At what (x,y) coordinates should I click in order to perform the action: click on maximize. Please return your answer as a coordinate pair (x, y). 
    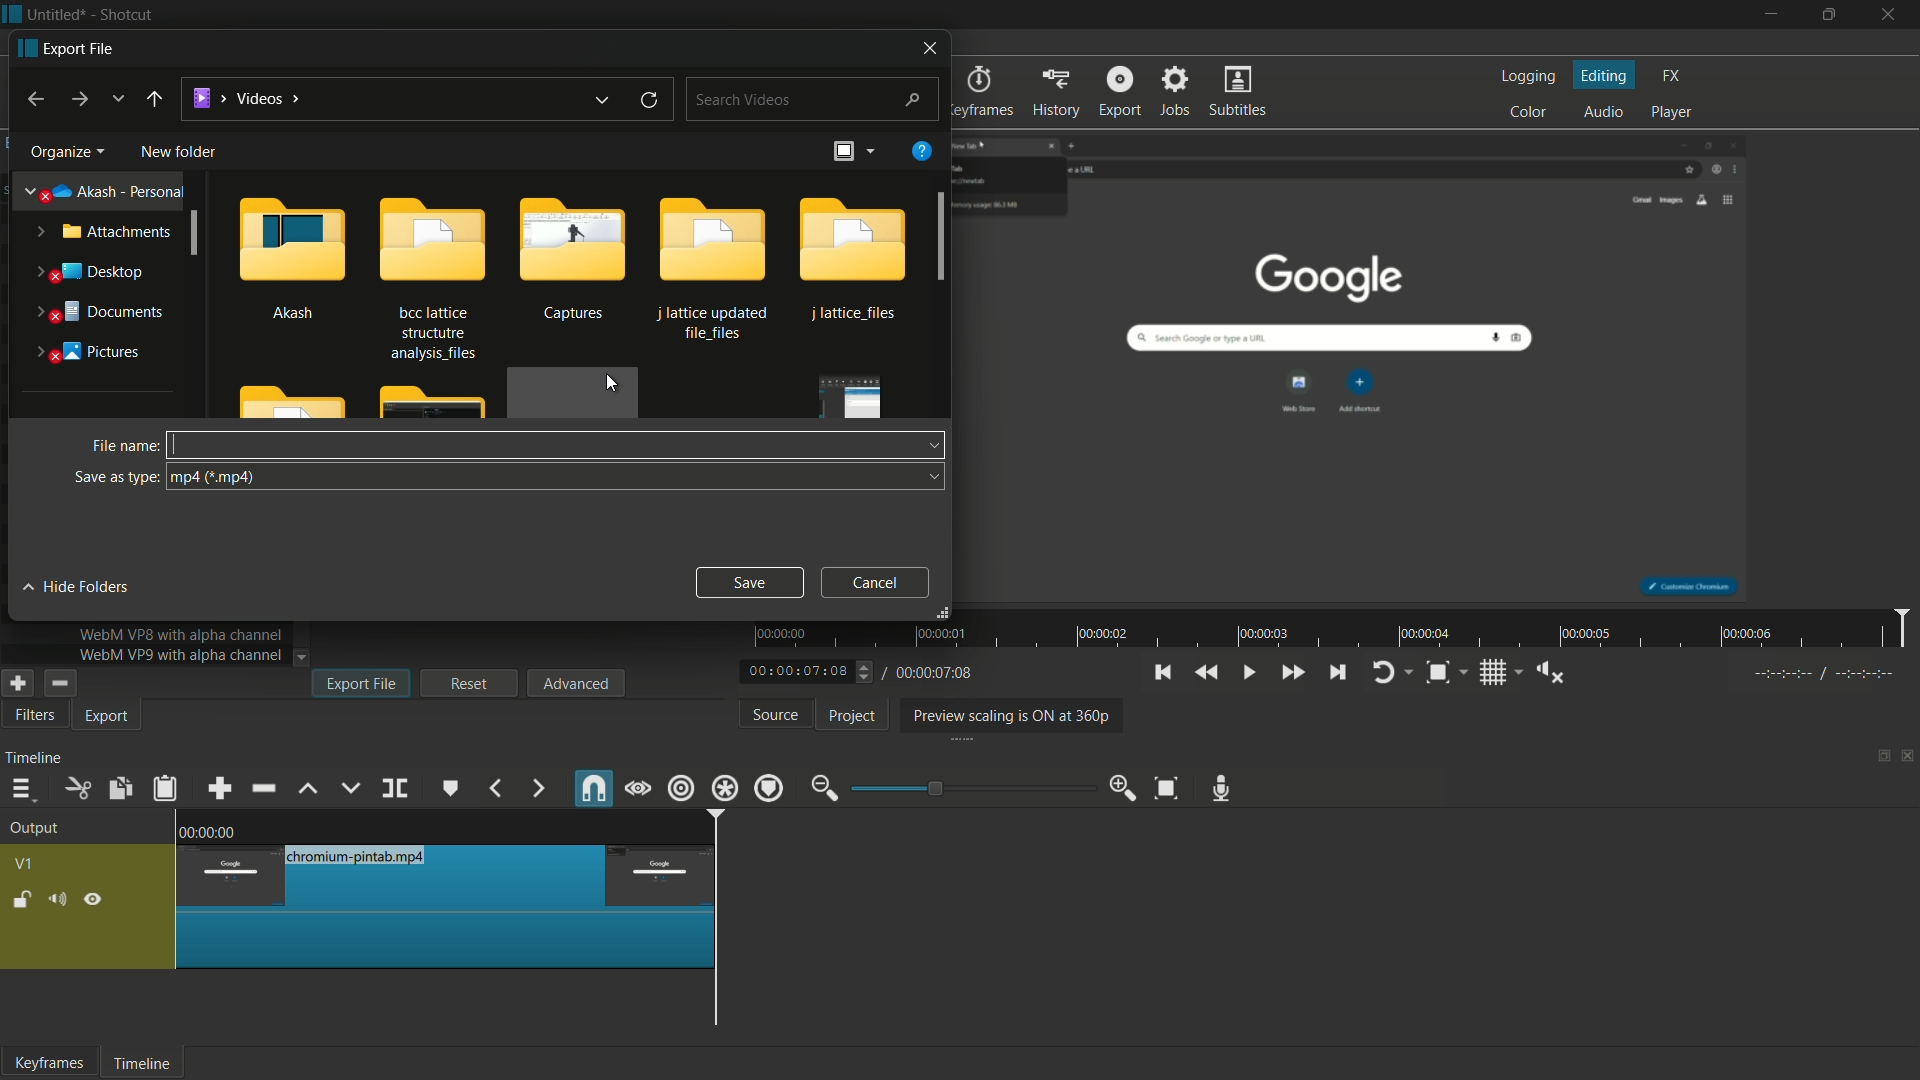
    Looking at the image, I should click on (1829, 15).